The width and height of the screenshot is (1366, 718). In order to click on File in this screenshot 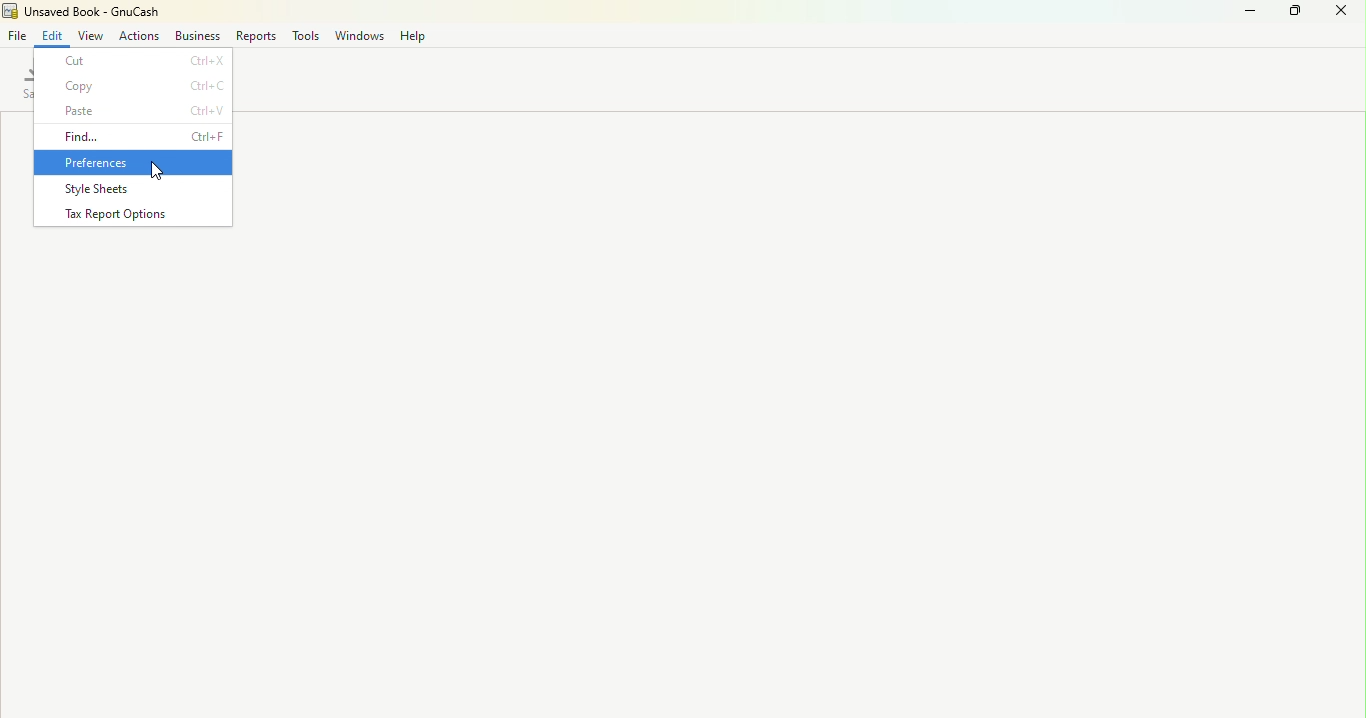, I will do `click(18, 36)`.